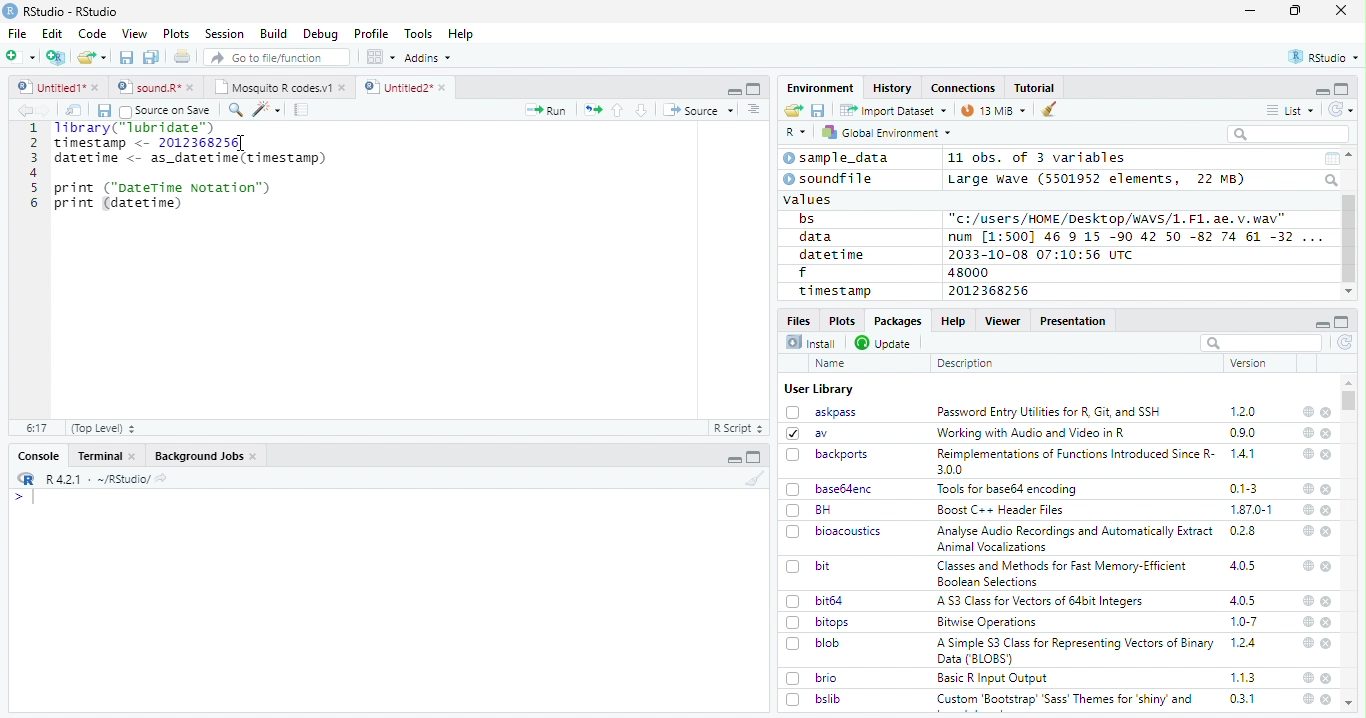 This screenshot has height=718, width=1366. What do you see at coordinates (1251, 510) in the screenshot?
I see `1.87.0-1` at bounding box center [1251, 510].